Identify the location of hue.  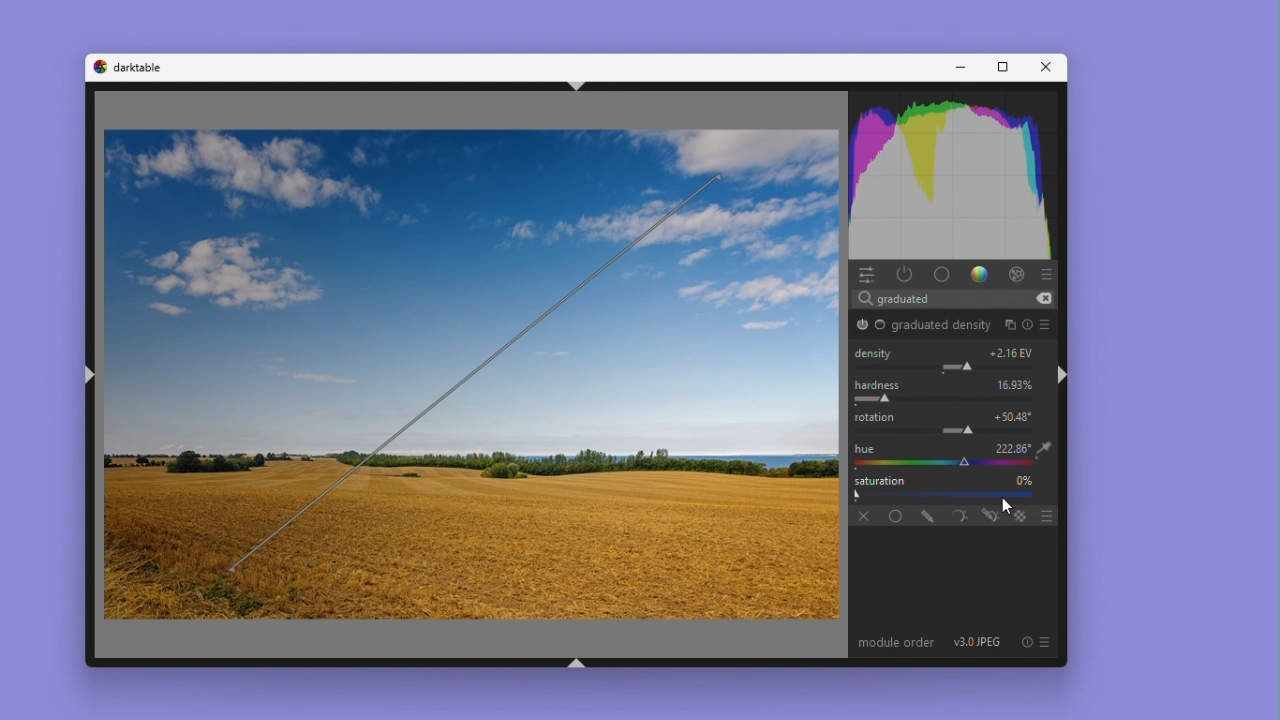
(865, 448).